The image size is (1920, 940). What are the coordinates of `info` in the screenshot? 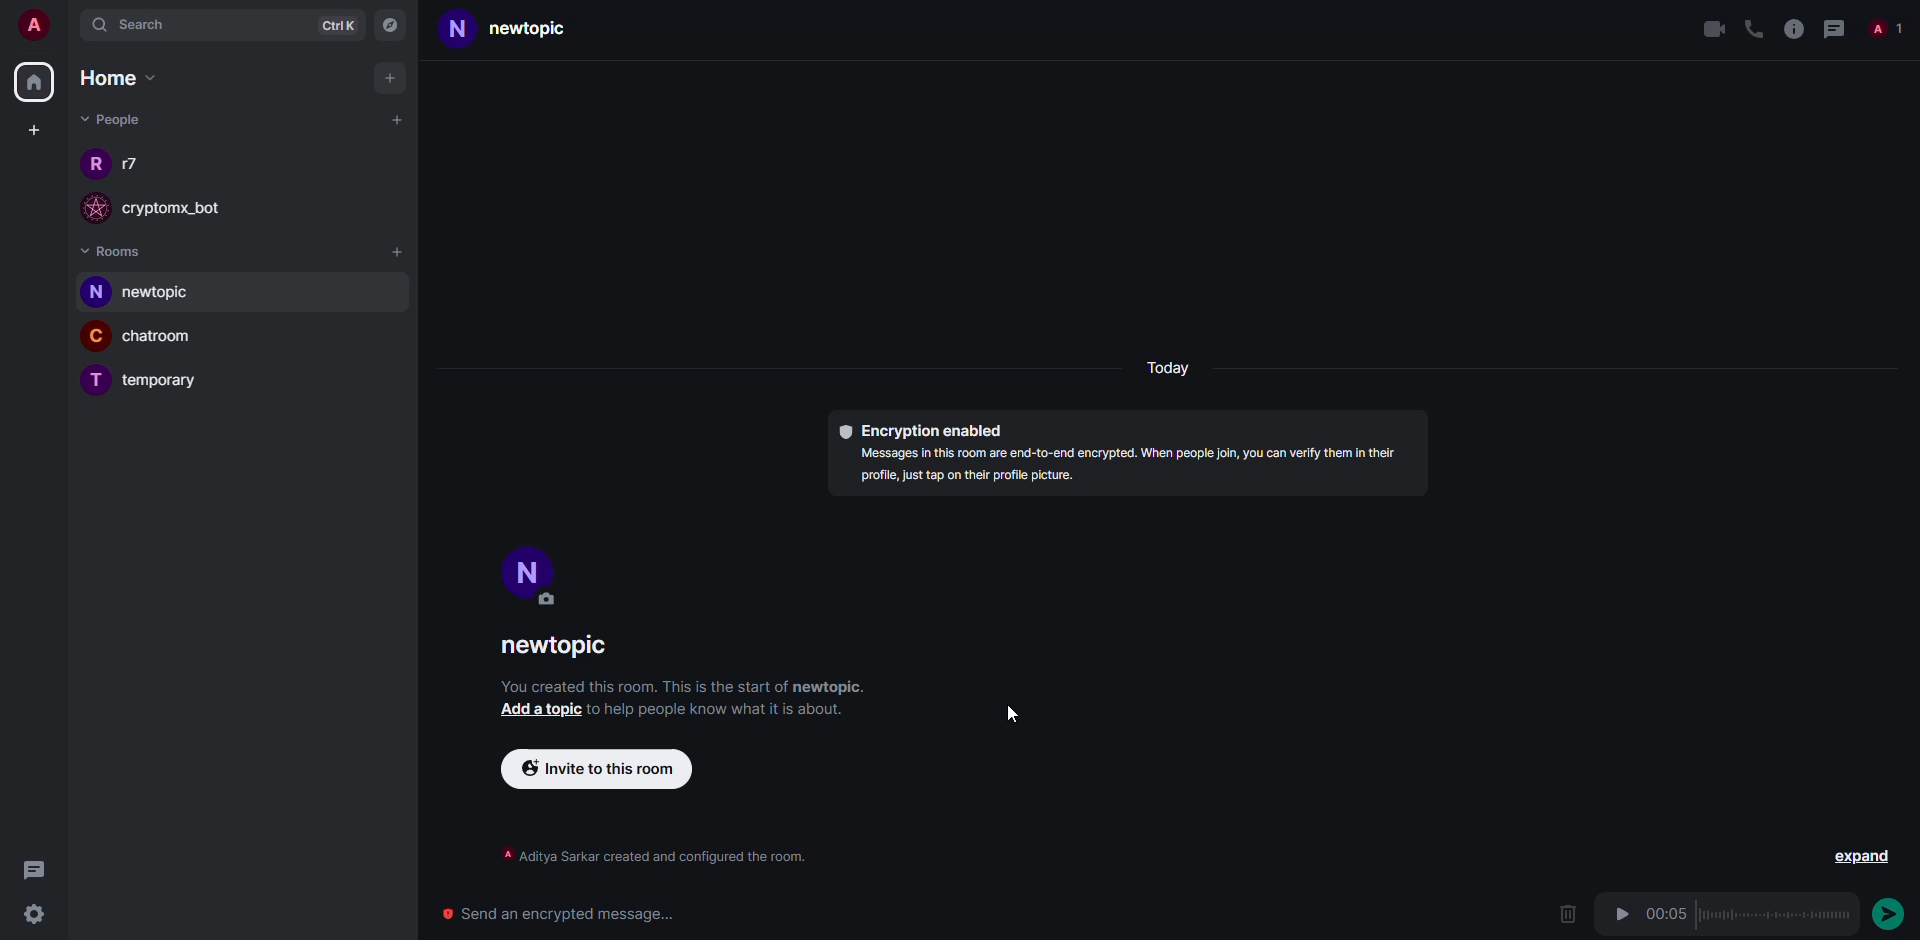 It's located at (722, 713).